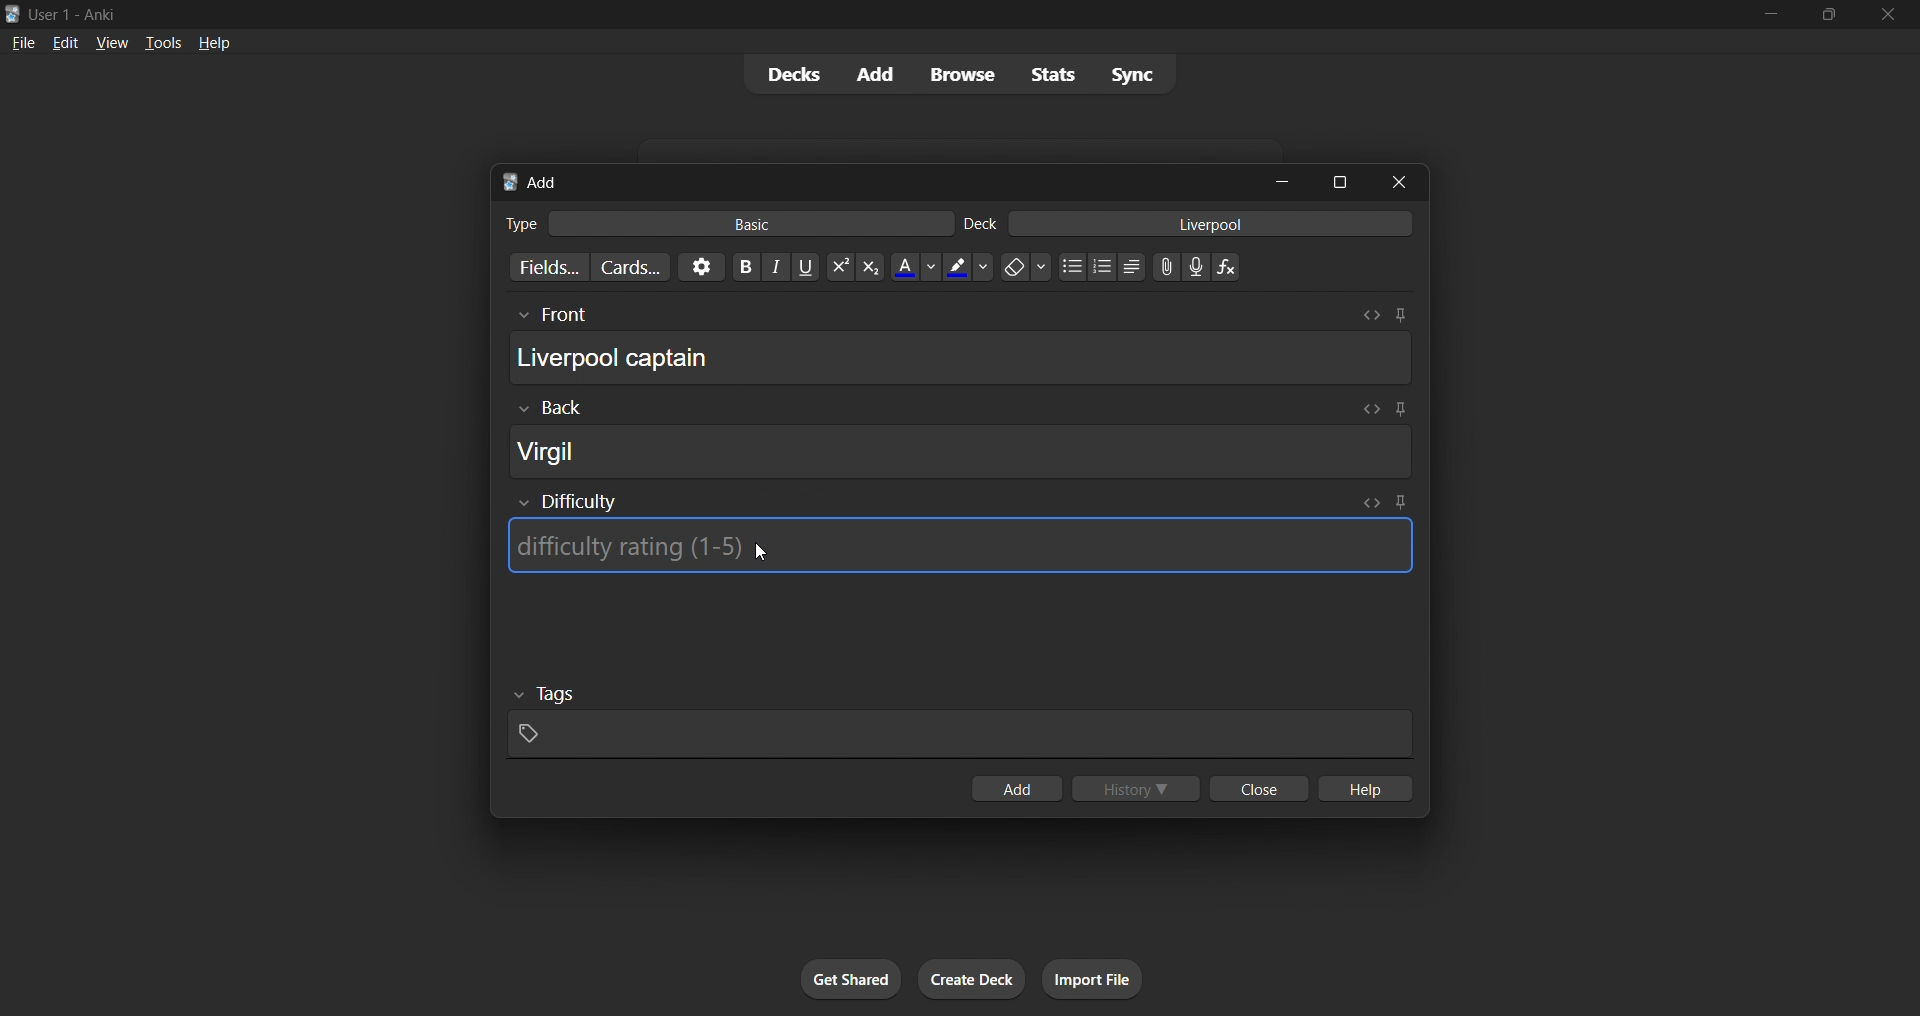  I want to click on history, so click(1136, 788).